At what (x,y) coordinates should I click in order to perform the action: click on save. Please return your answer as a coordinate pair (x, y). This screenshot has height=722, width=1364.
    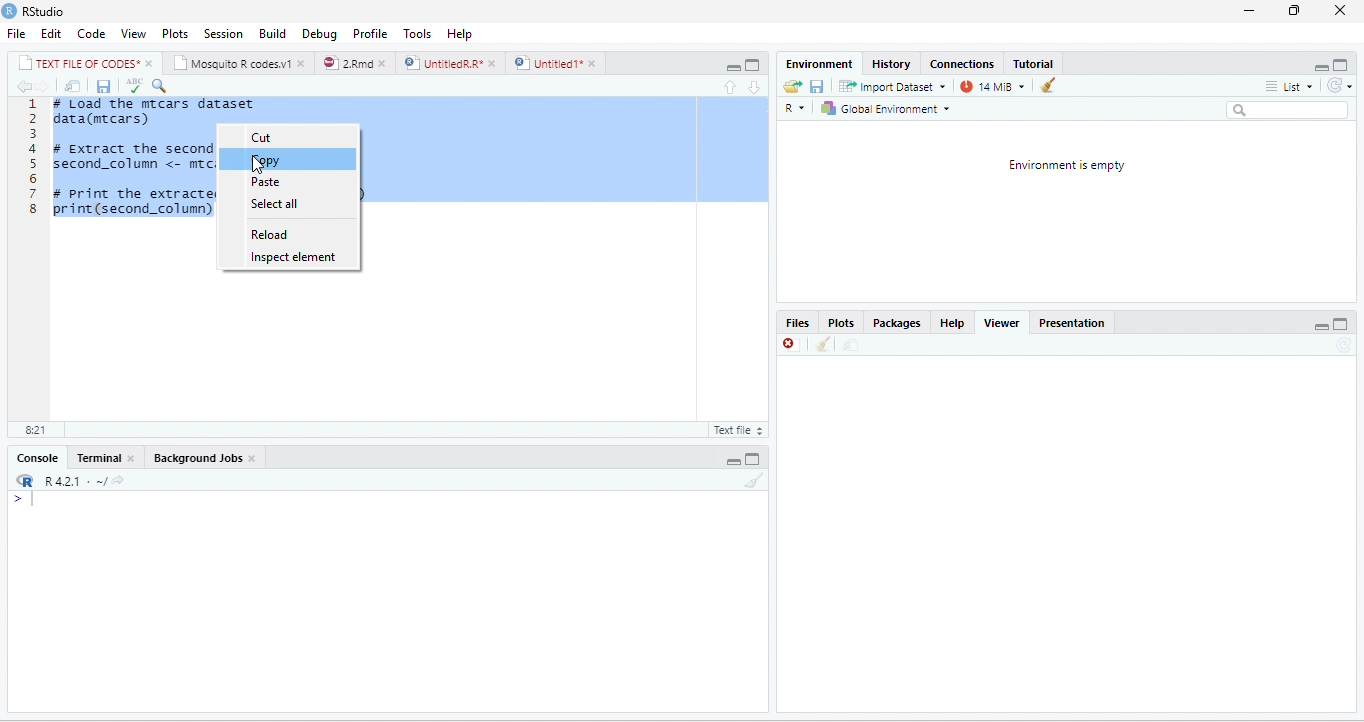
    Looking at the image, I should click on (103, 85).